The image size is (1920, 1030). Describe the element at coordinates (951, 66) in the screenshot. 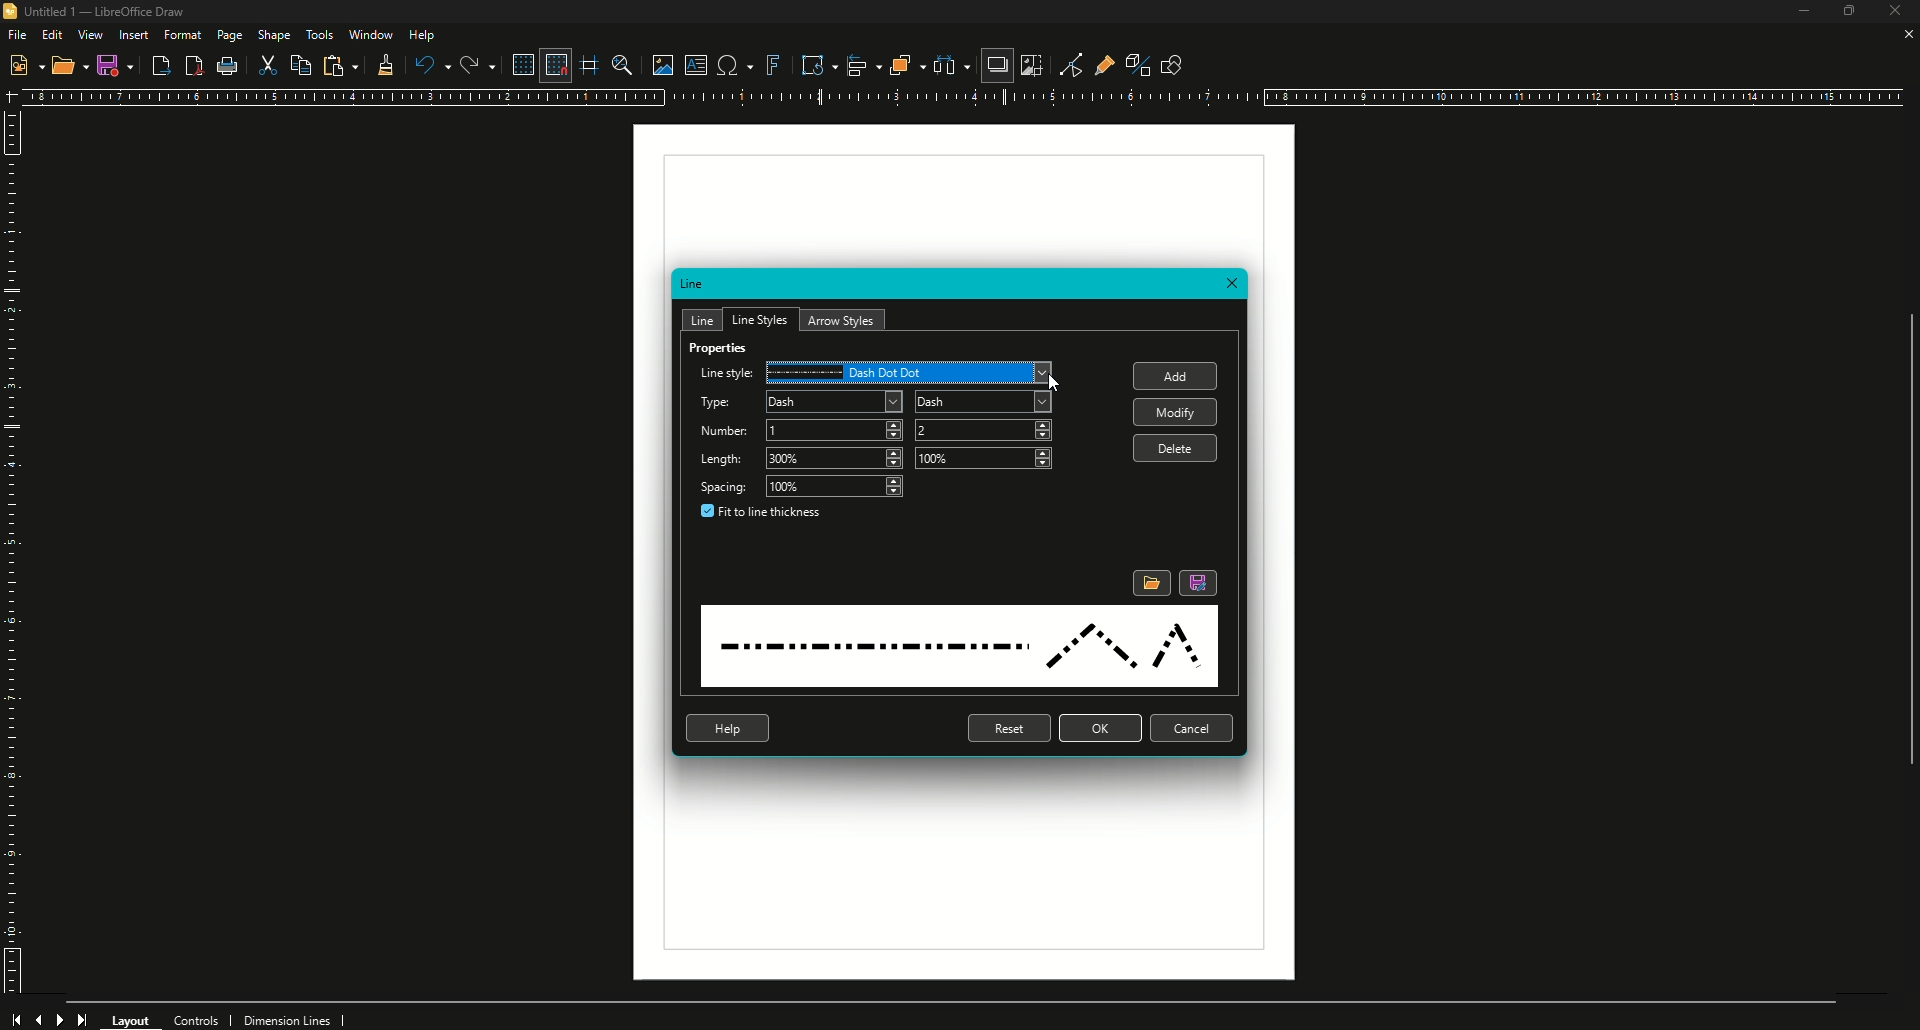

I see `Select three objects` at that location.